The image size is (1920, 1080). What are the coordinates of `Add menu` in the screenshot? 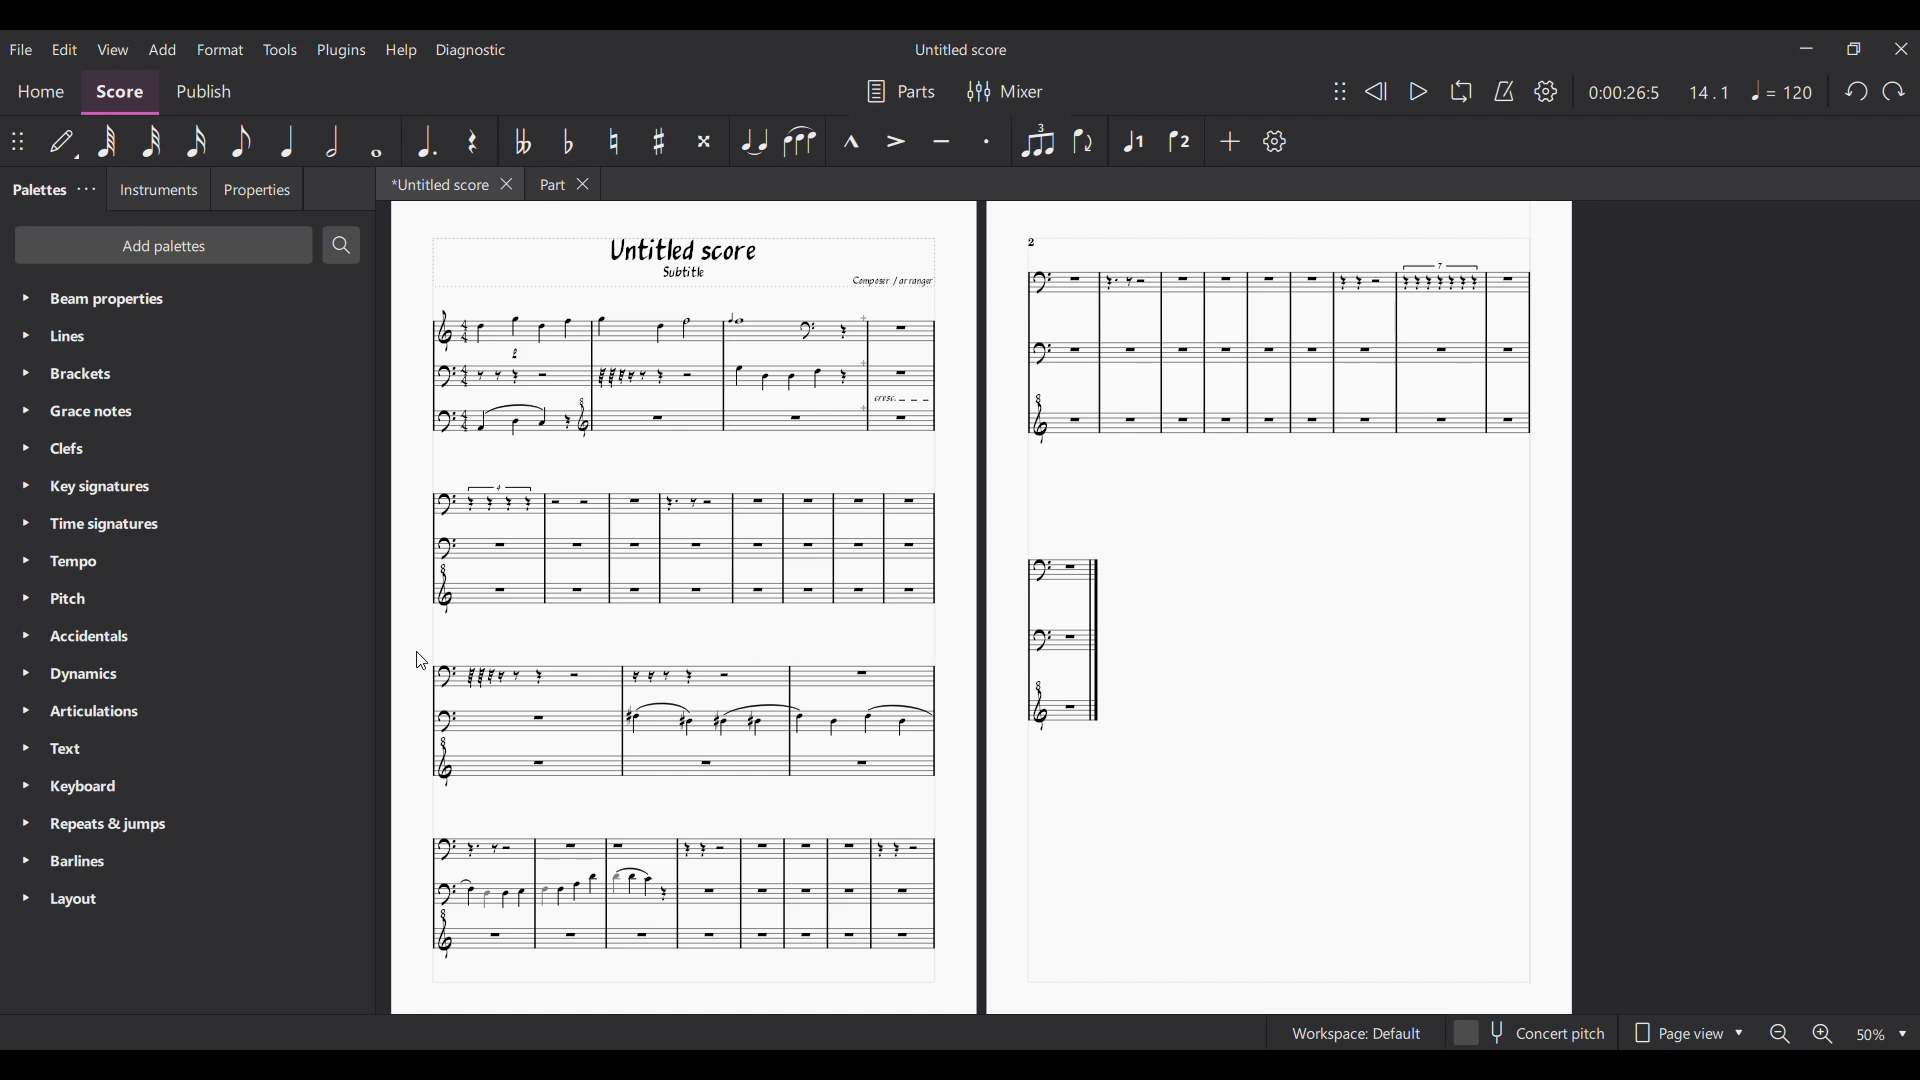 It's located at (161, 48).